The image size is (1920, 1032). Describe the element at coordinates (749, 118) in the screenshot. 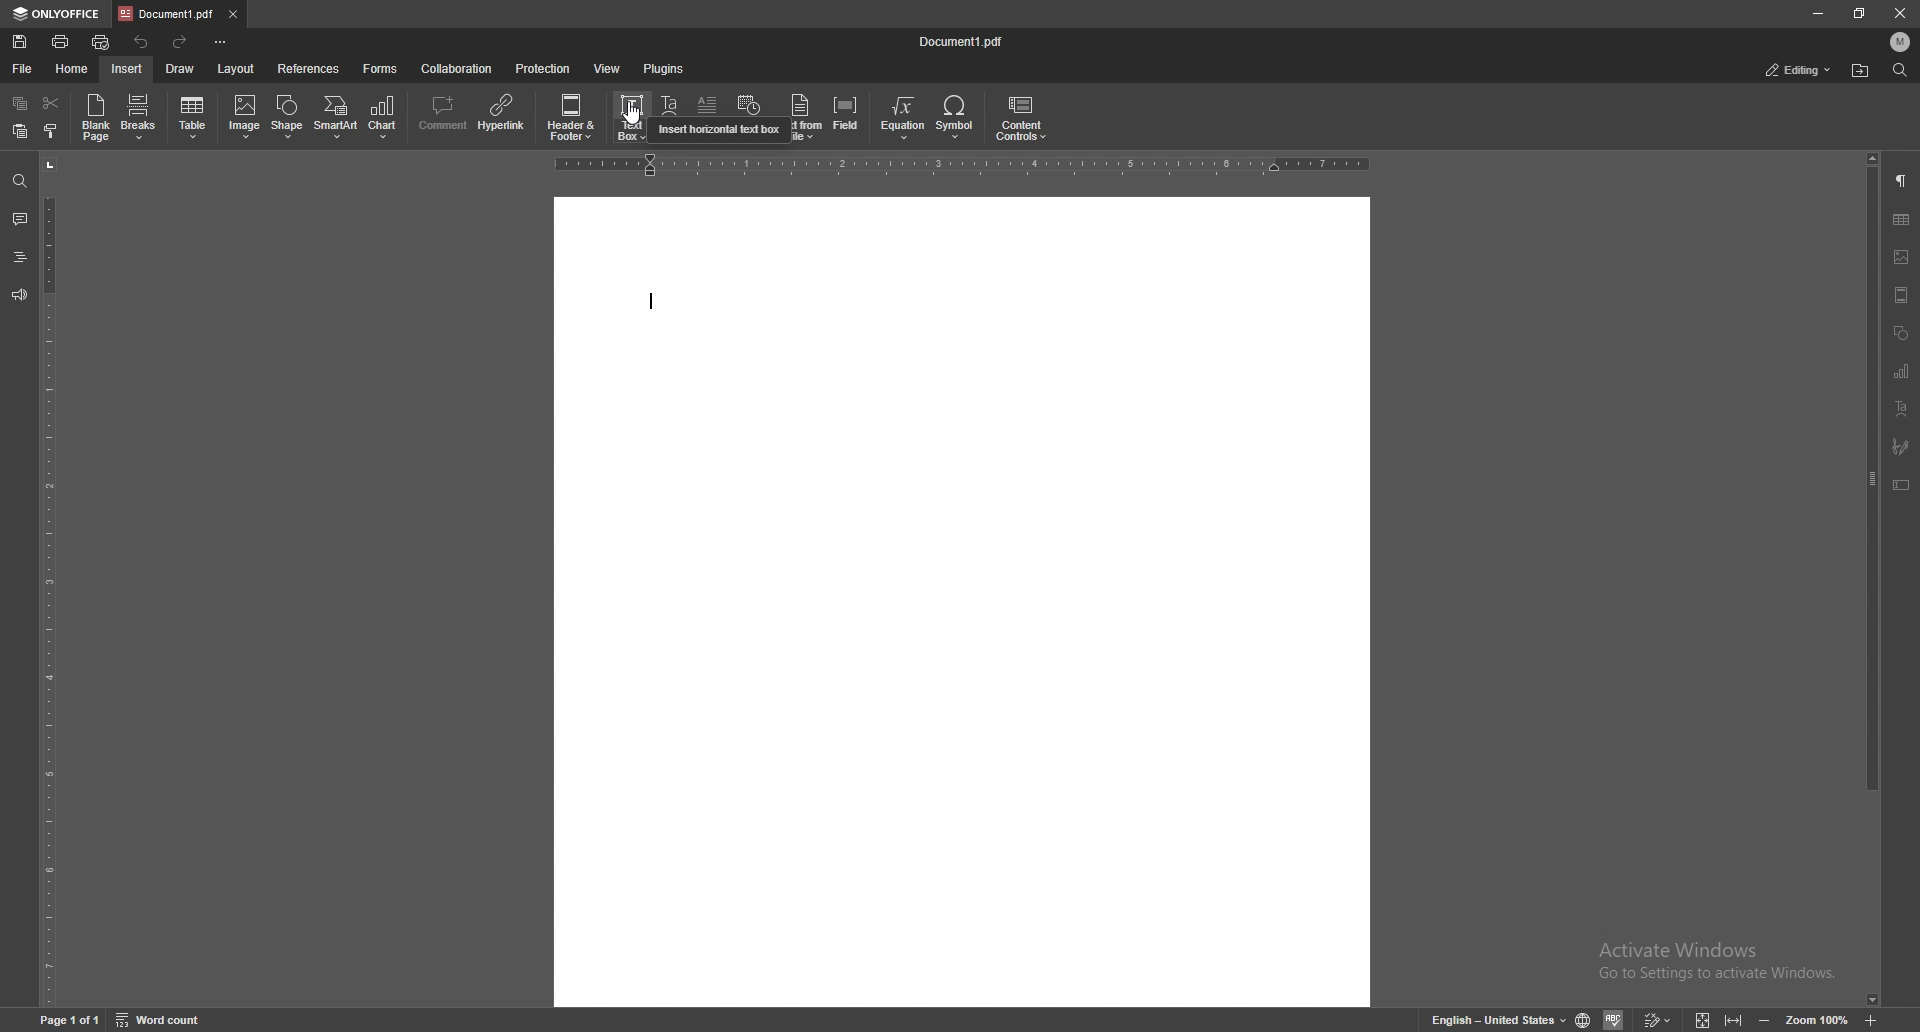

I see `date and time` at that location.